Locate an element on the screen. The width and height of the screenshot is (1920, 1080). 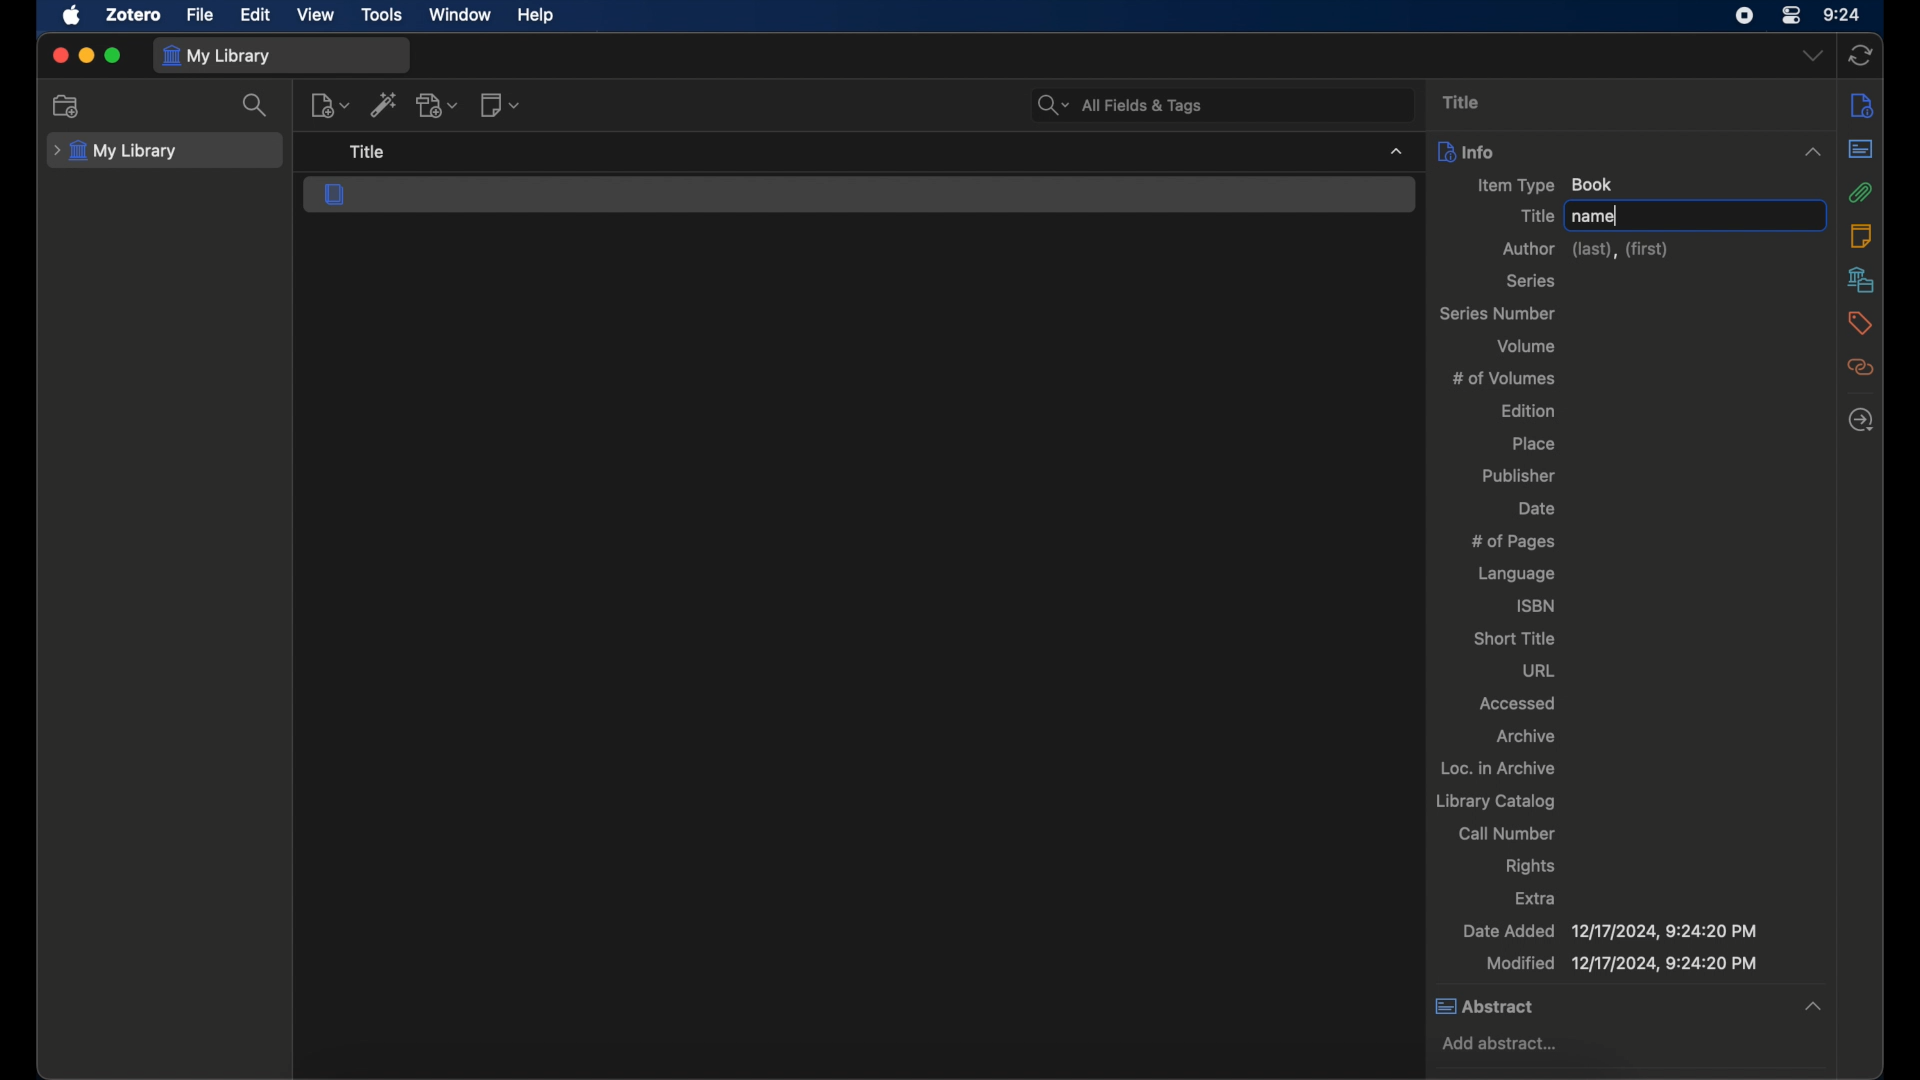
edit is located at coordinates (256, 15).